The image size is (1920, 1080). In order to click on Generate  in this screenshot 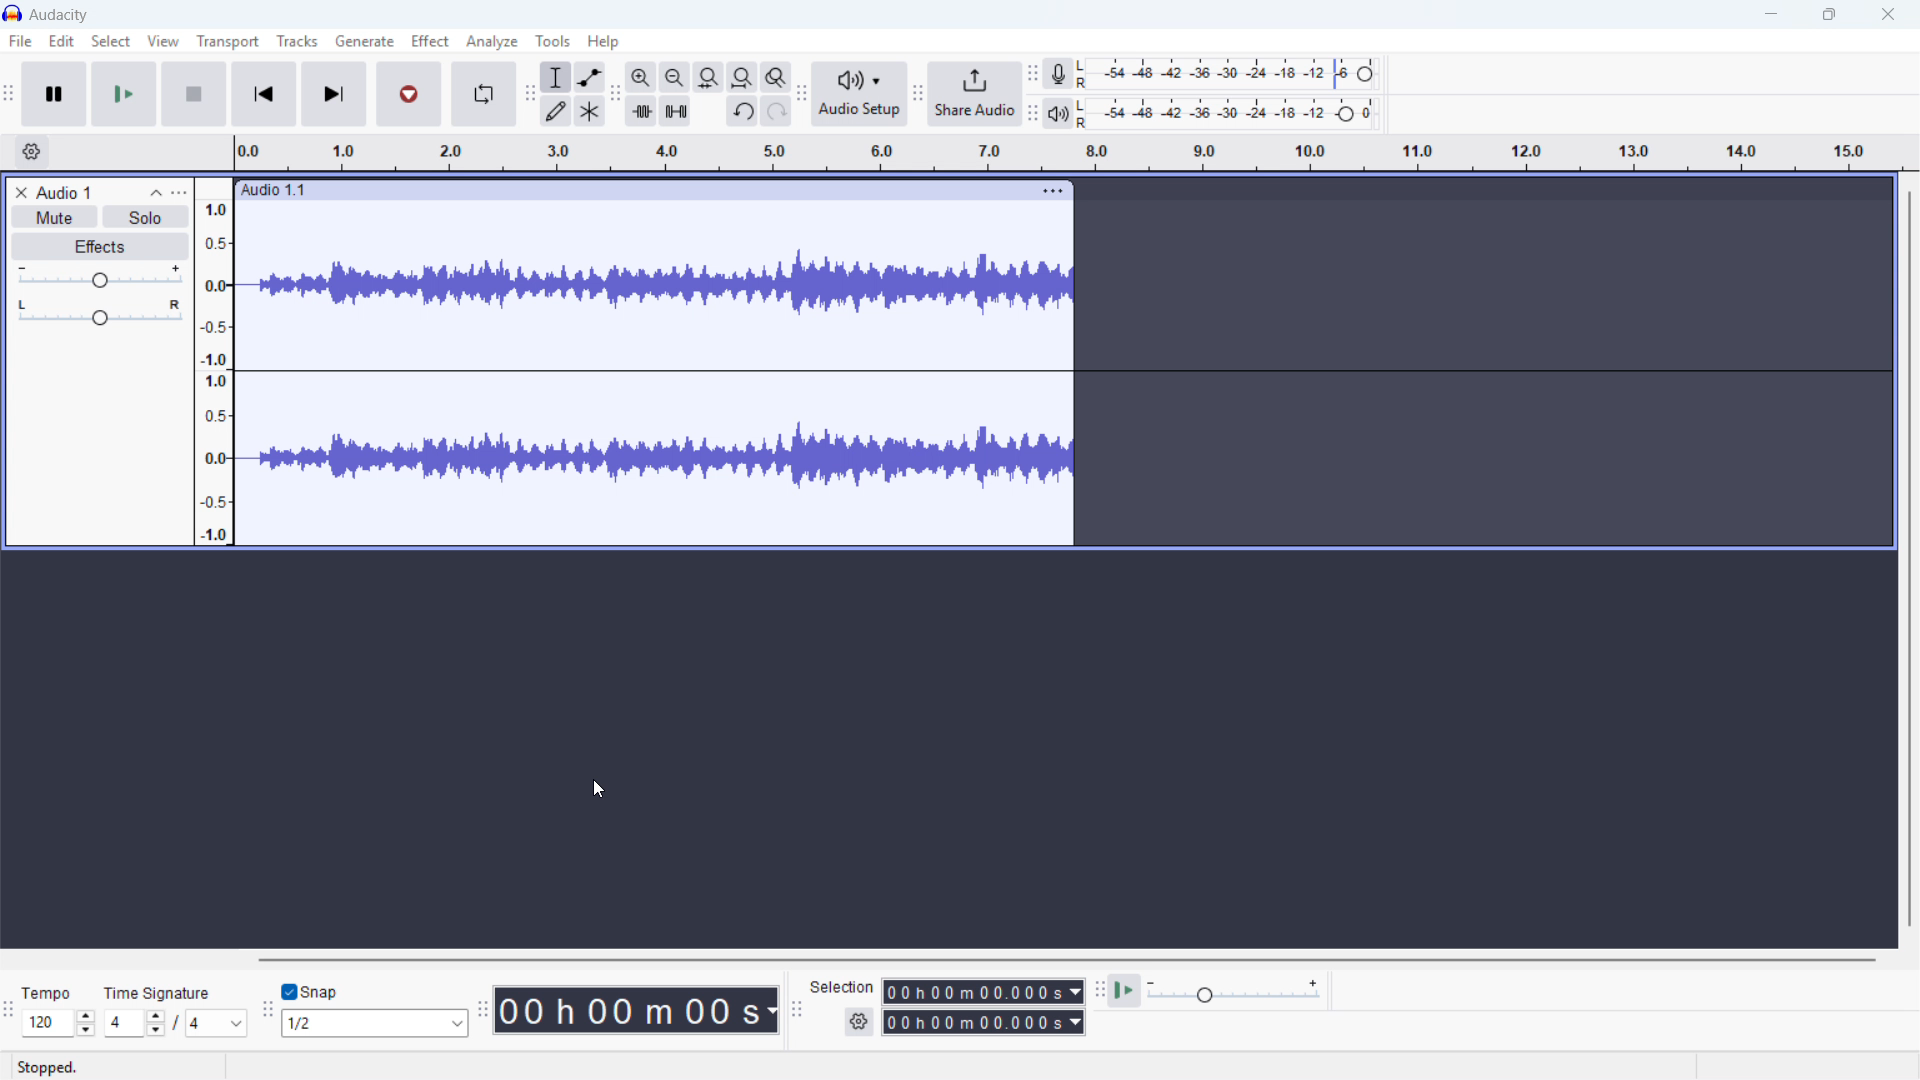, I will do `click(363, 40)`.